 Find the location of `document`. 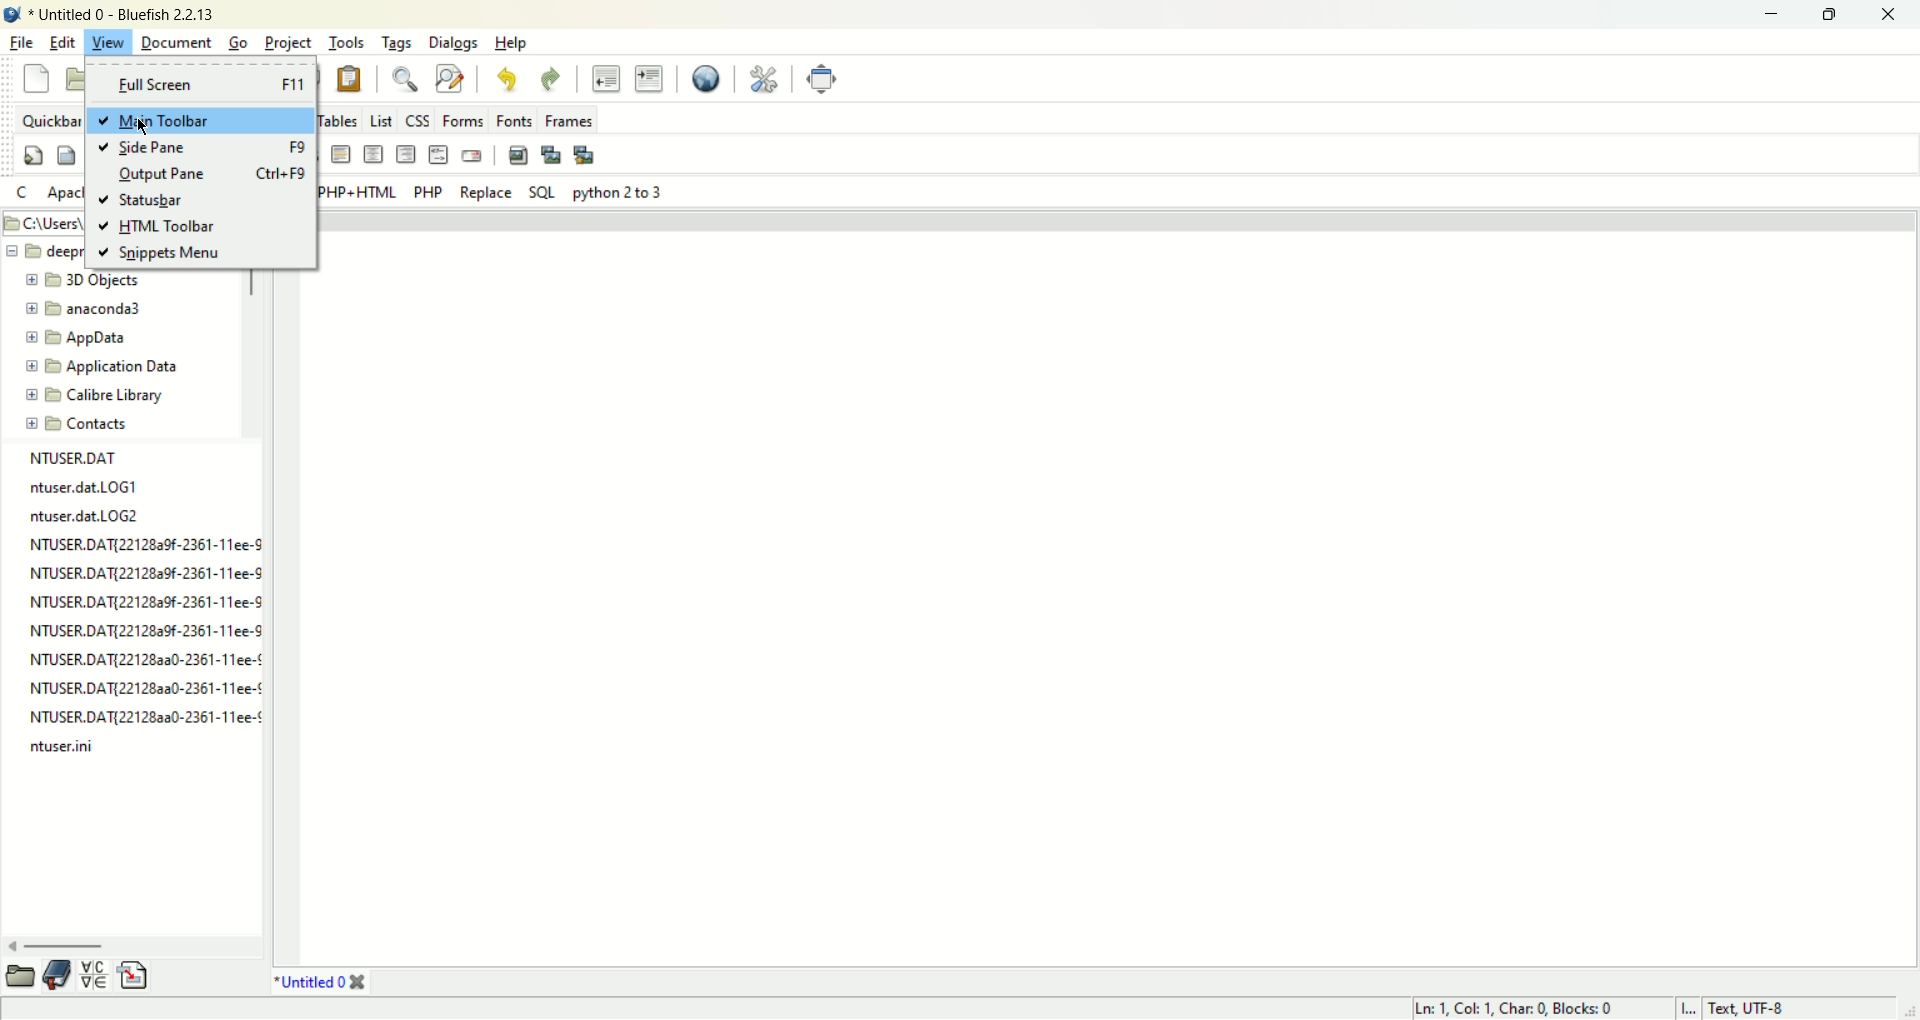

document is located at coordinates (174, 42).